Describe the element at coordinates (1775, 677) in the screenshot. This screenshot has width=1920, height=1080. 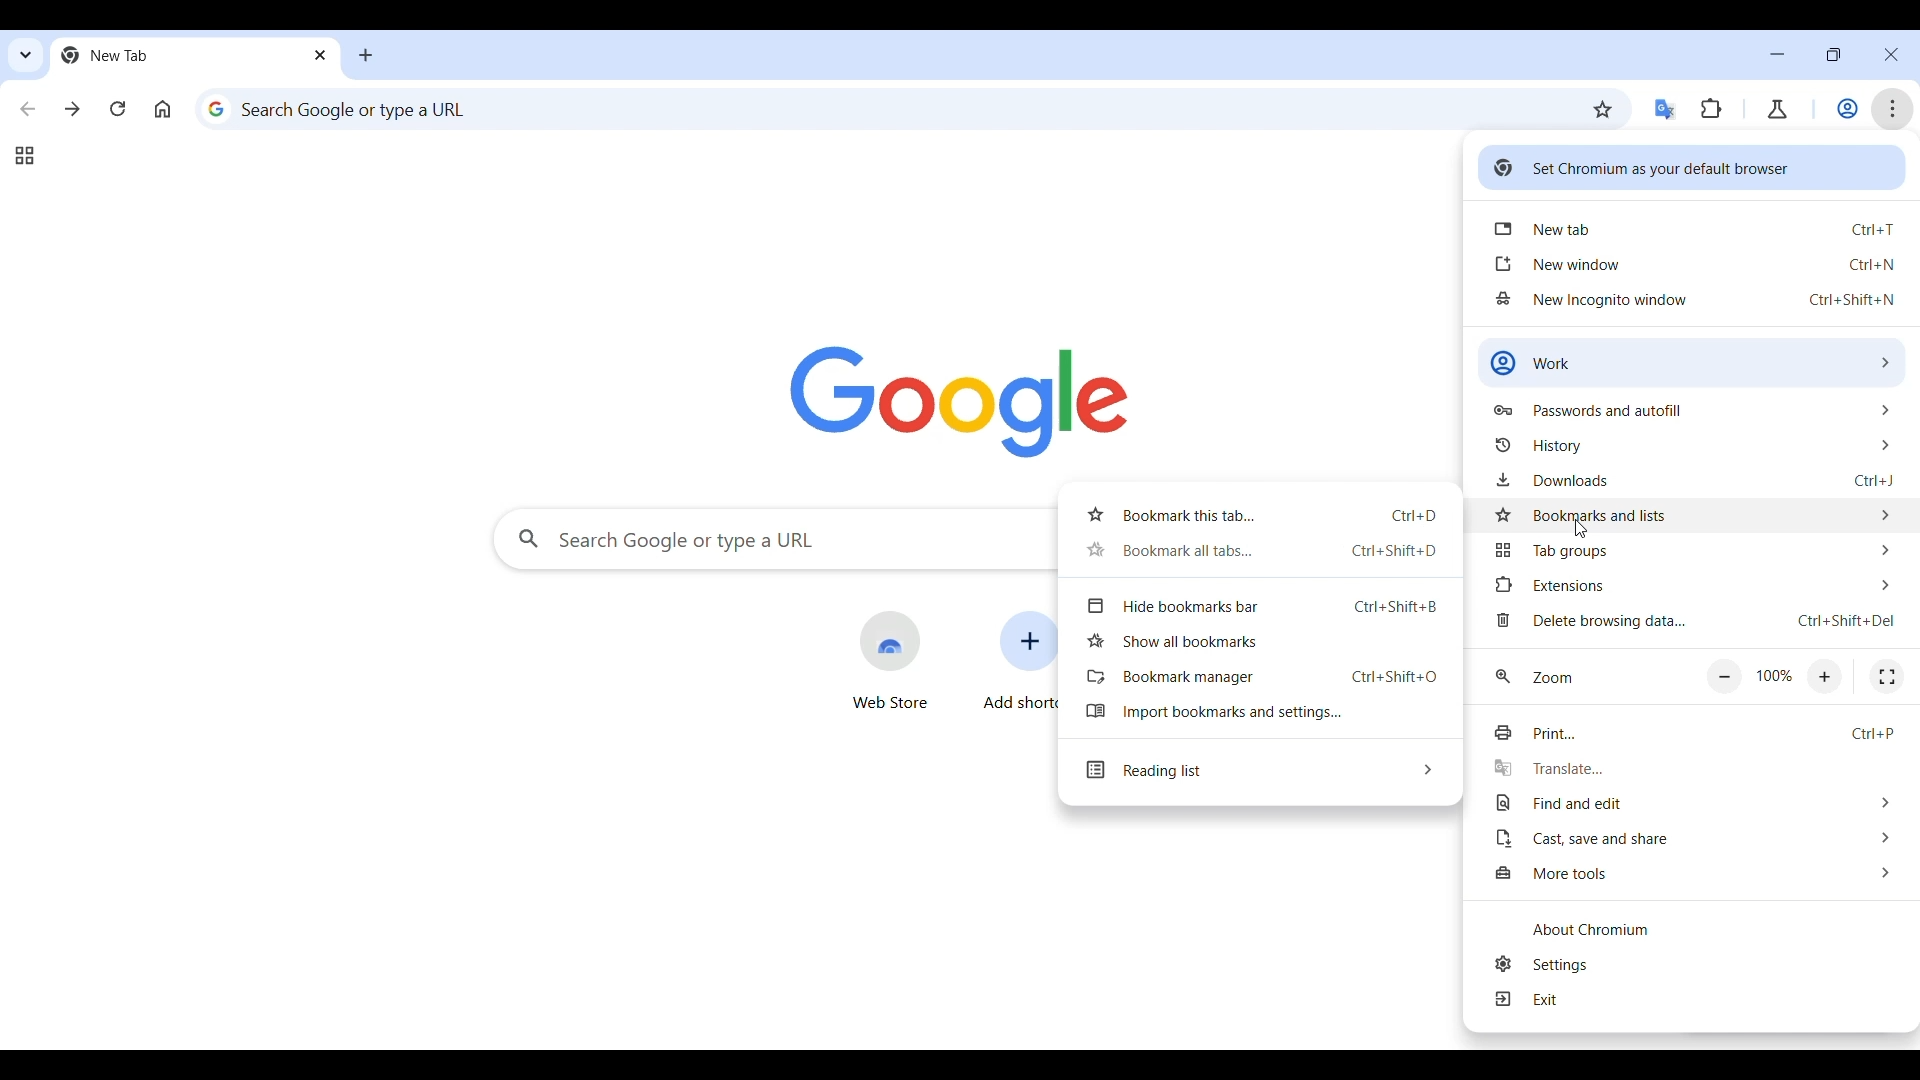
I see `100%` at that location.